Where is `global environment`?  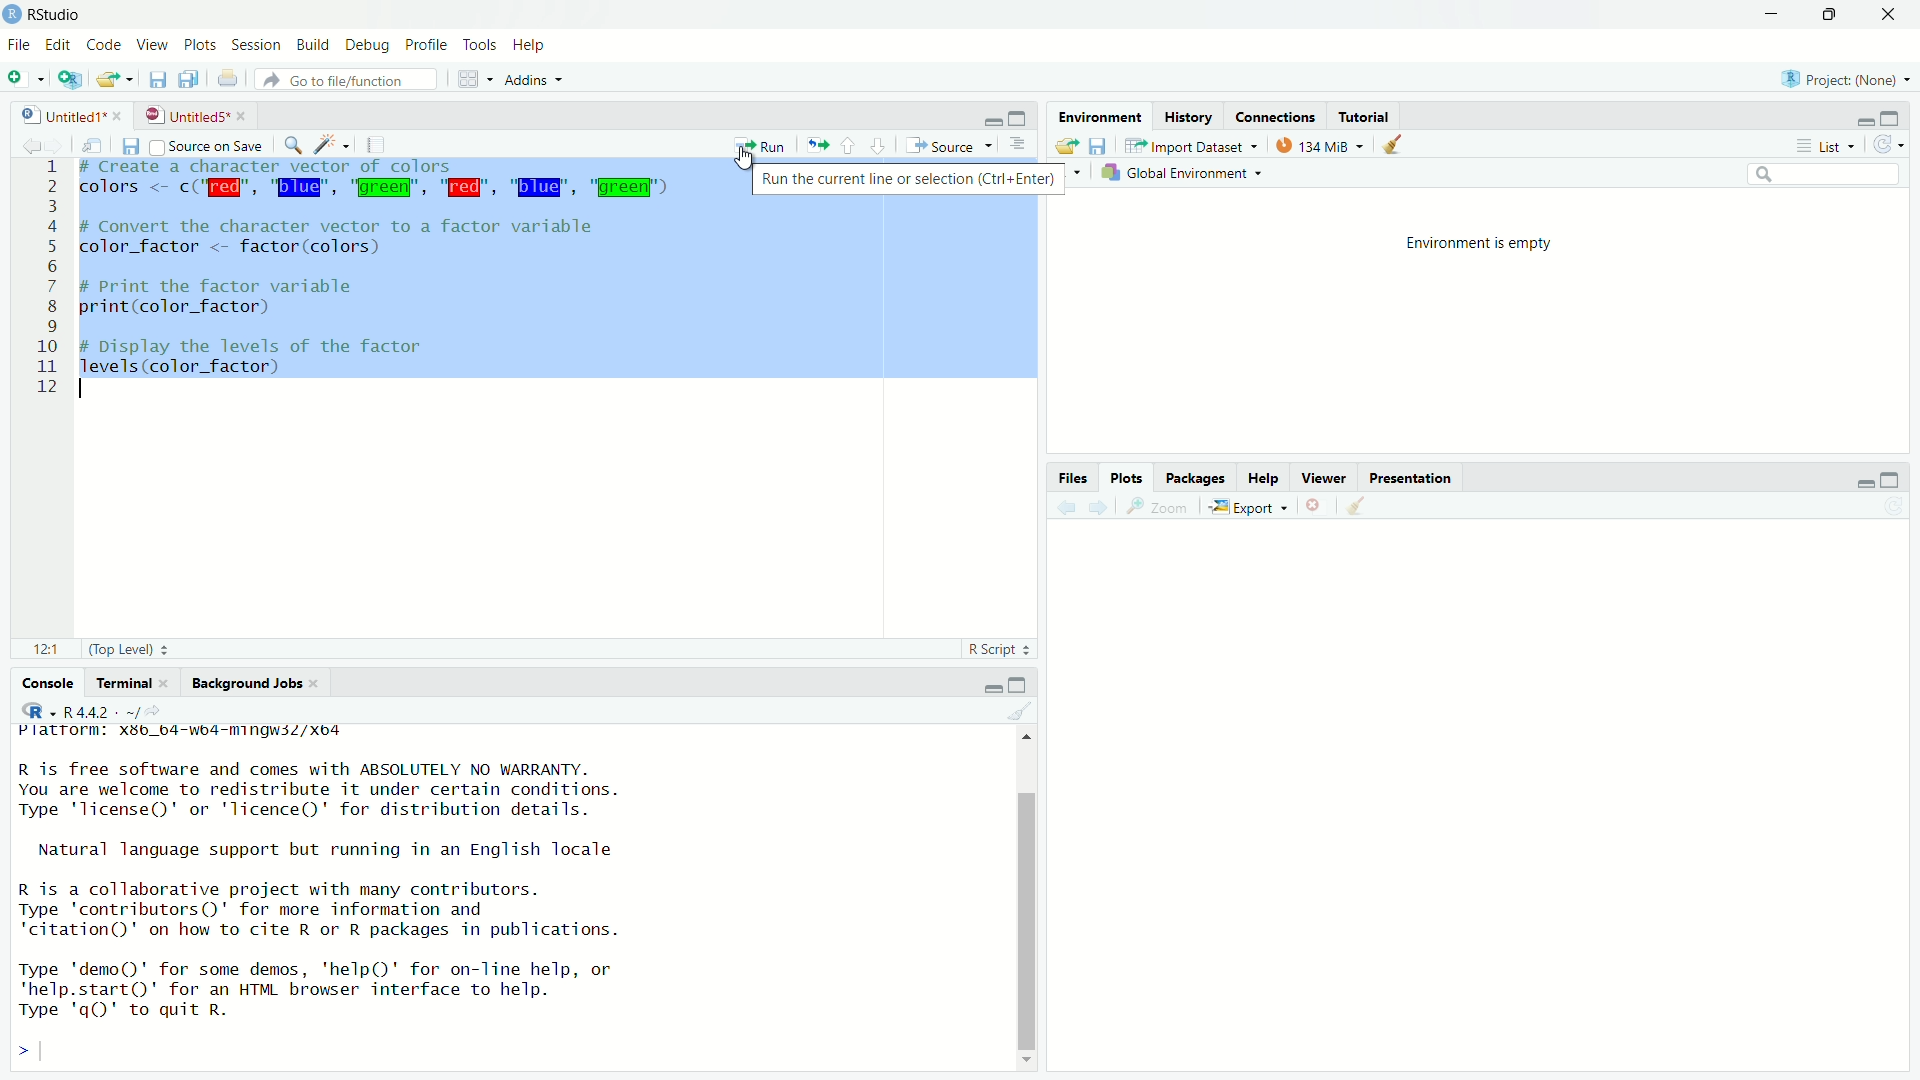 global environment is located at coordinates (1188, 174).